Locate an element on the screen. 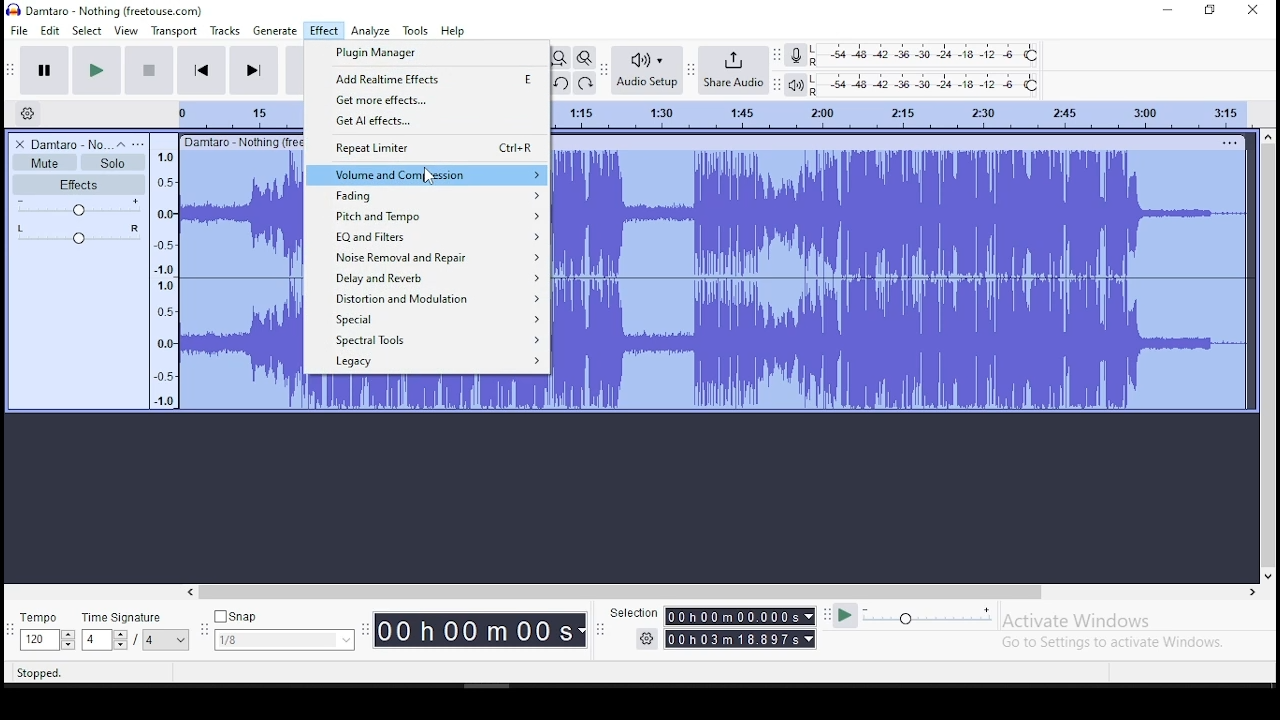 The width and height of the screenshot is (1280, 720). special is located at coordinates (430, 318).